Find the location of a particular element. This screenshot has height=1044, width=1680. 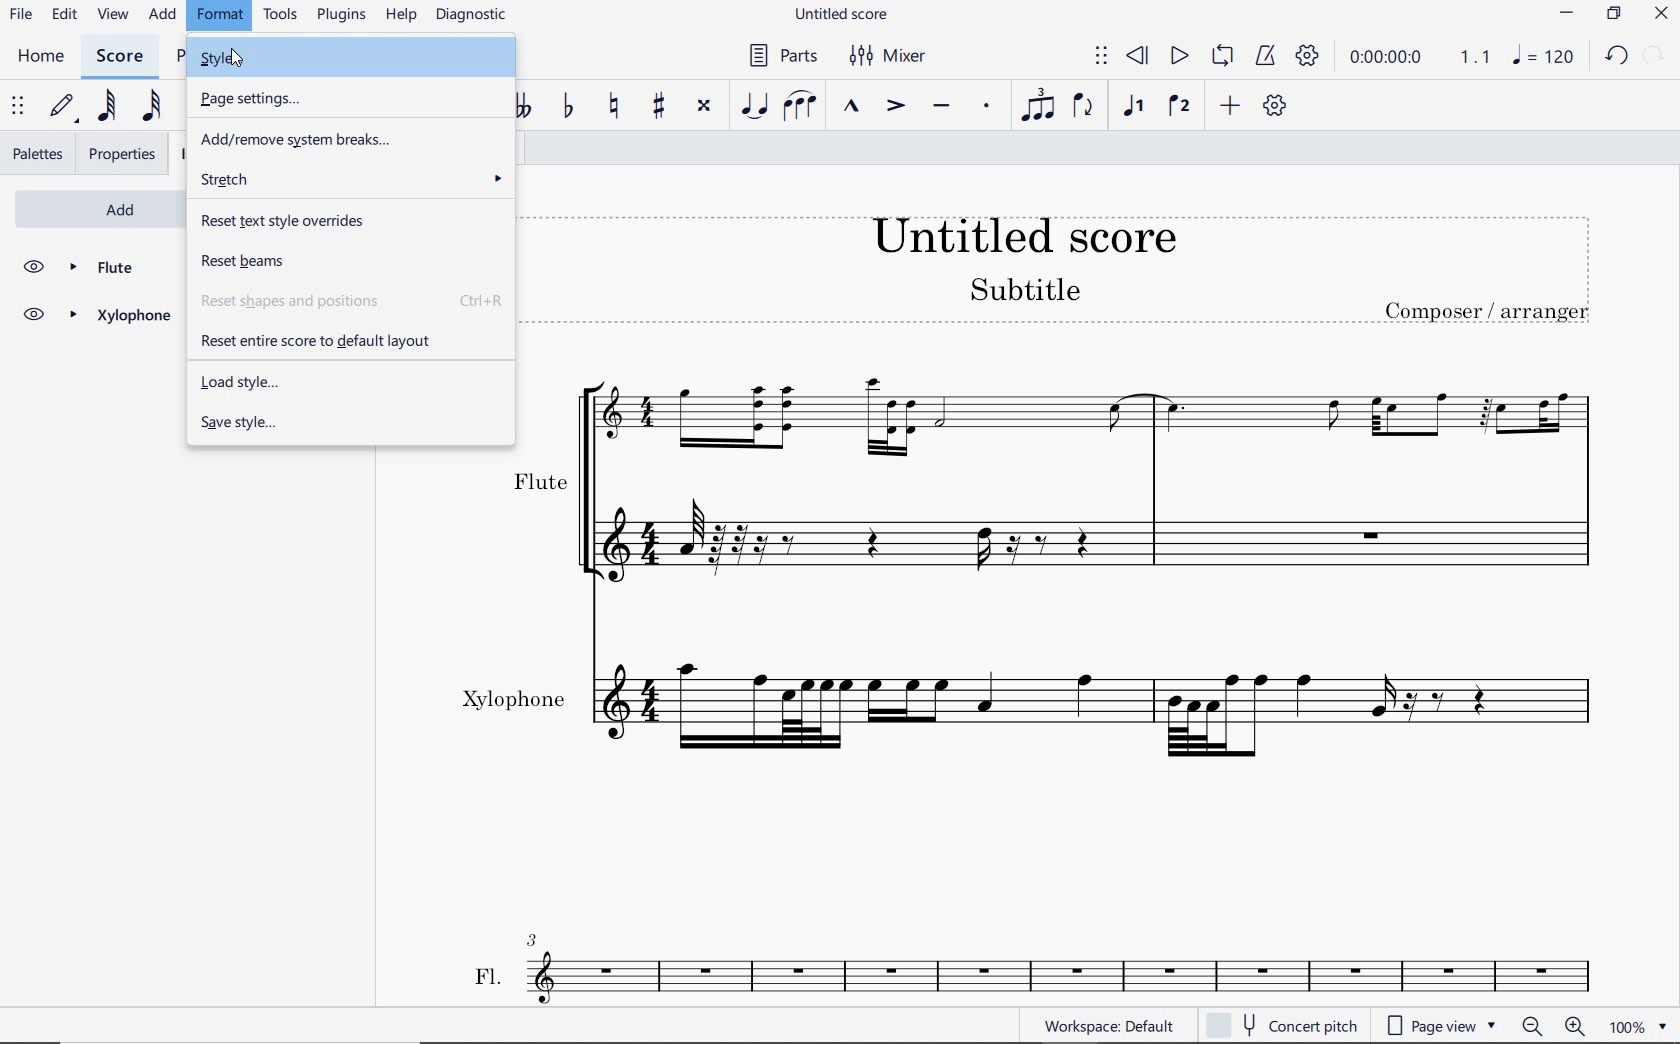

LOOP PLAYBACK is located at coordinates (1220, 57).